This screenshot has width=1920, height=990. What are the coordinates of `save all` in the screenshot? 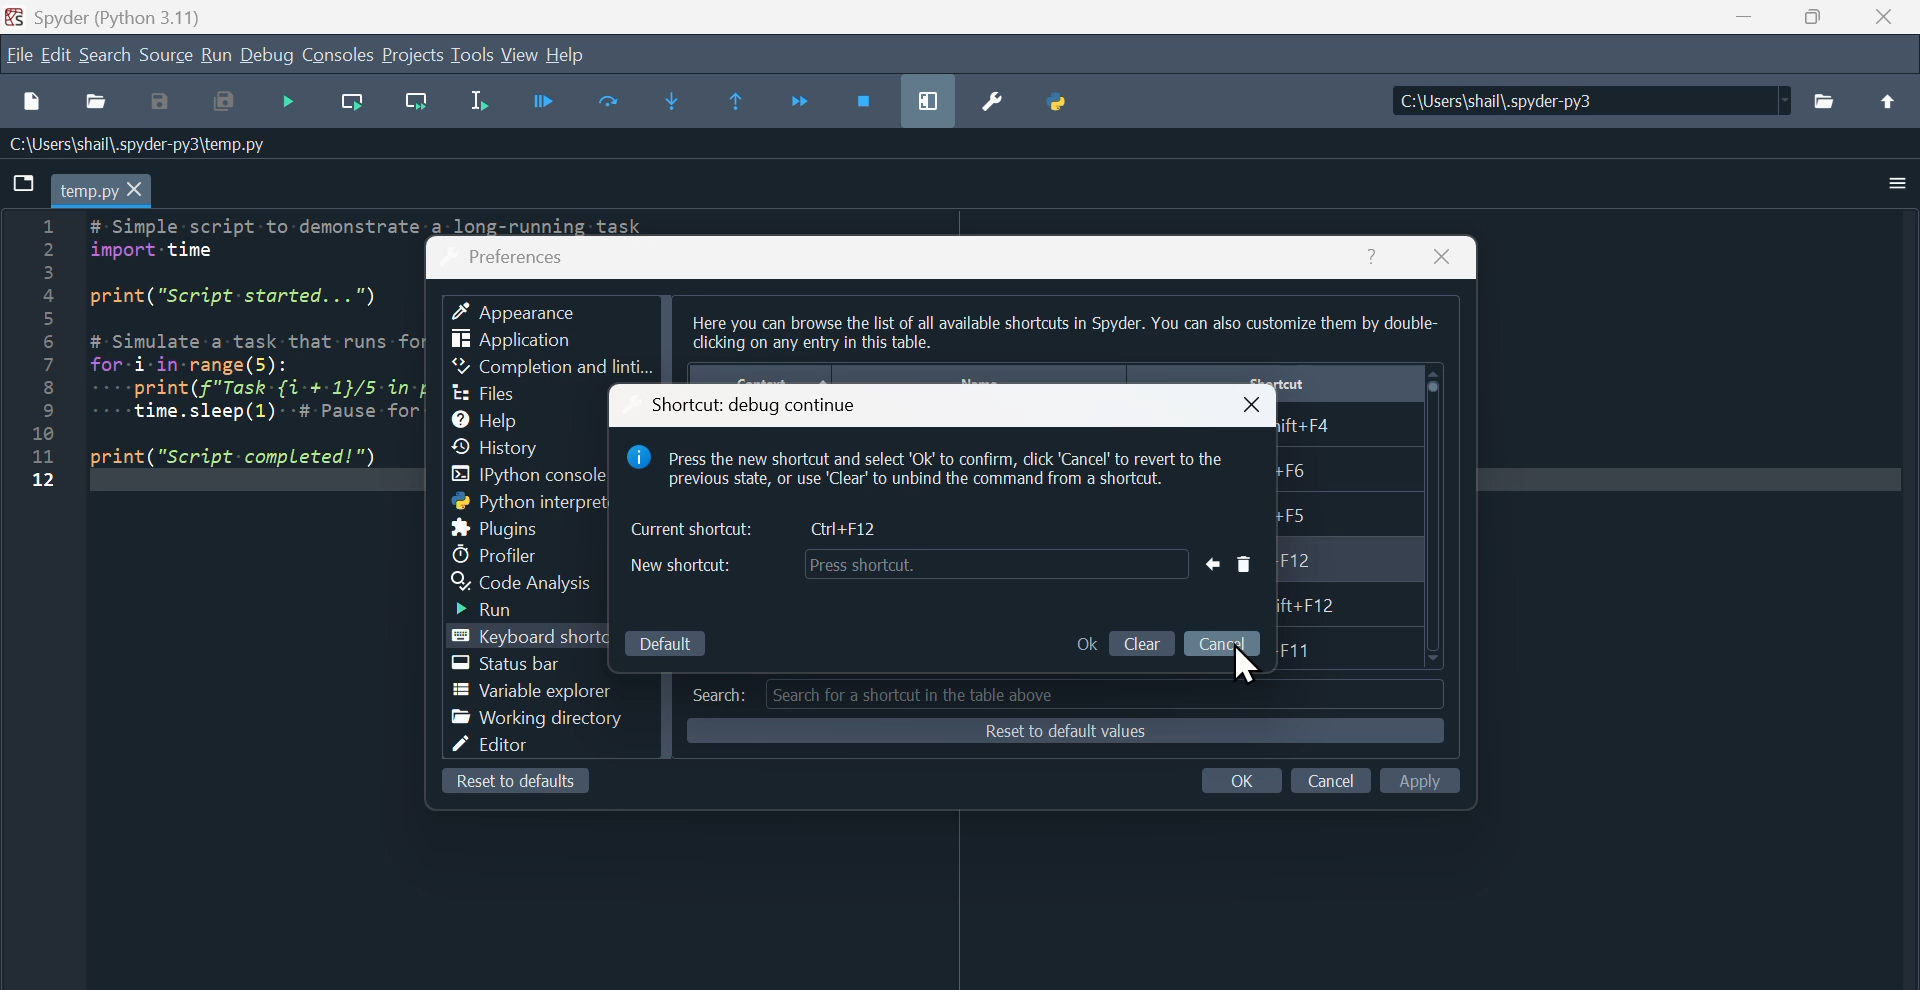 It's located at (223, 103).